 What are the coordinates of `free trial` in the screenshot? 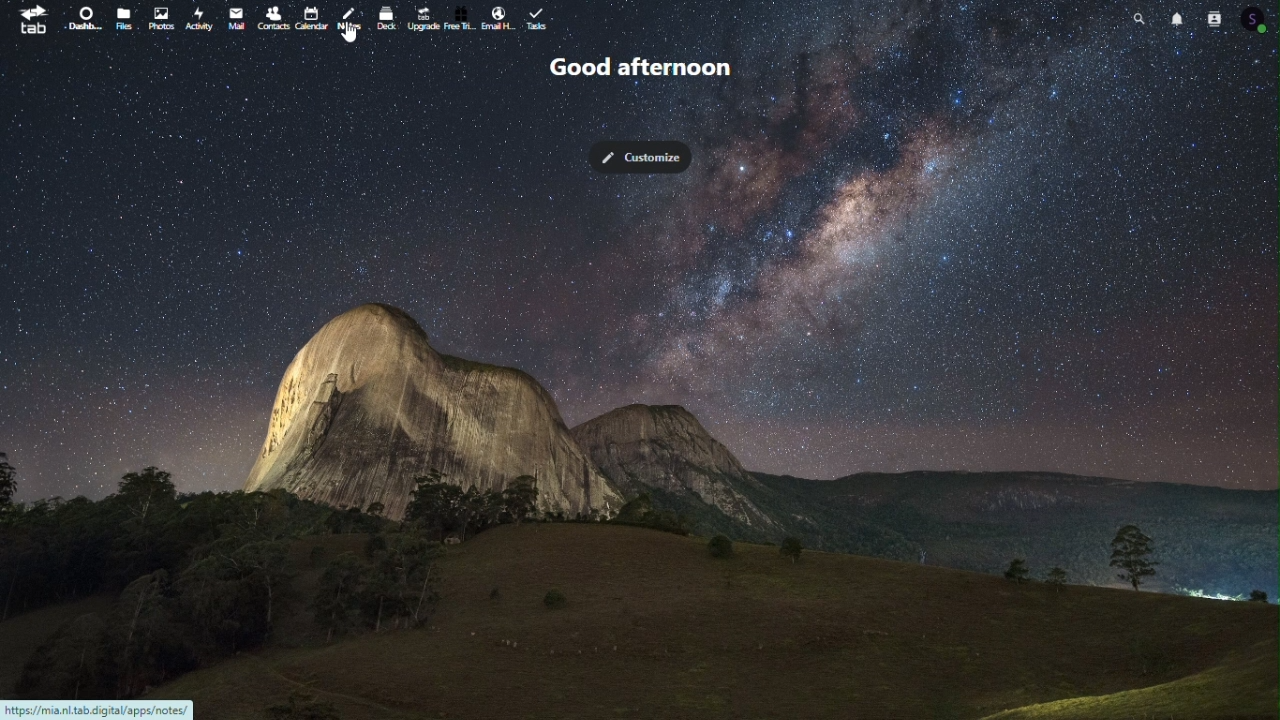 It's located at (461, 18).